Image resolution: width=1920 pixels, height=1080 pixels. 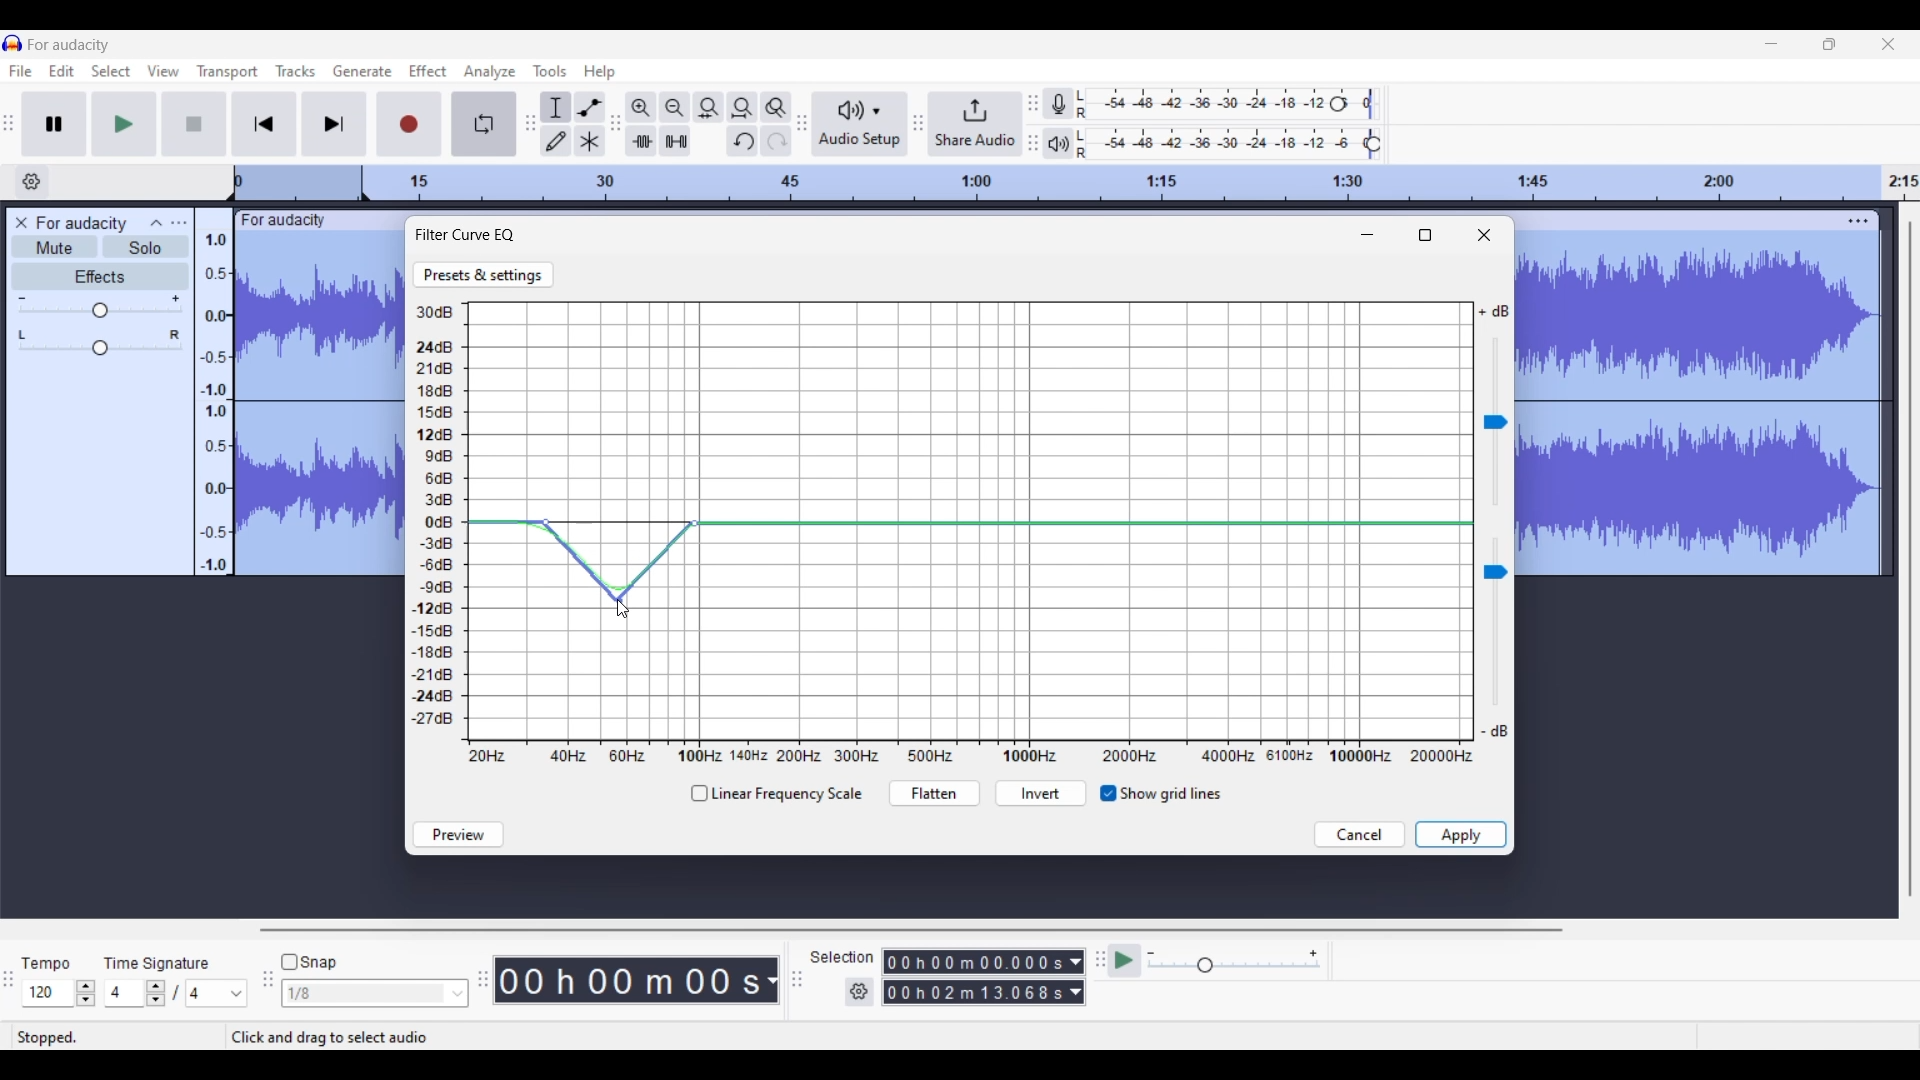 I want to click on Change sound, so click(x=1495, y=422).